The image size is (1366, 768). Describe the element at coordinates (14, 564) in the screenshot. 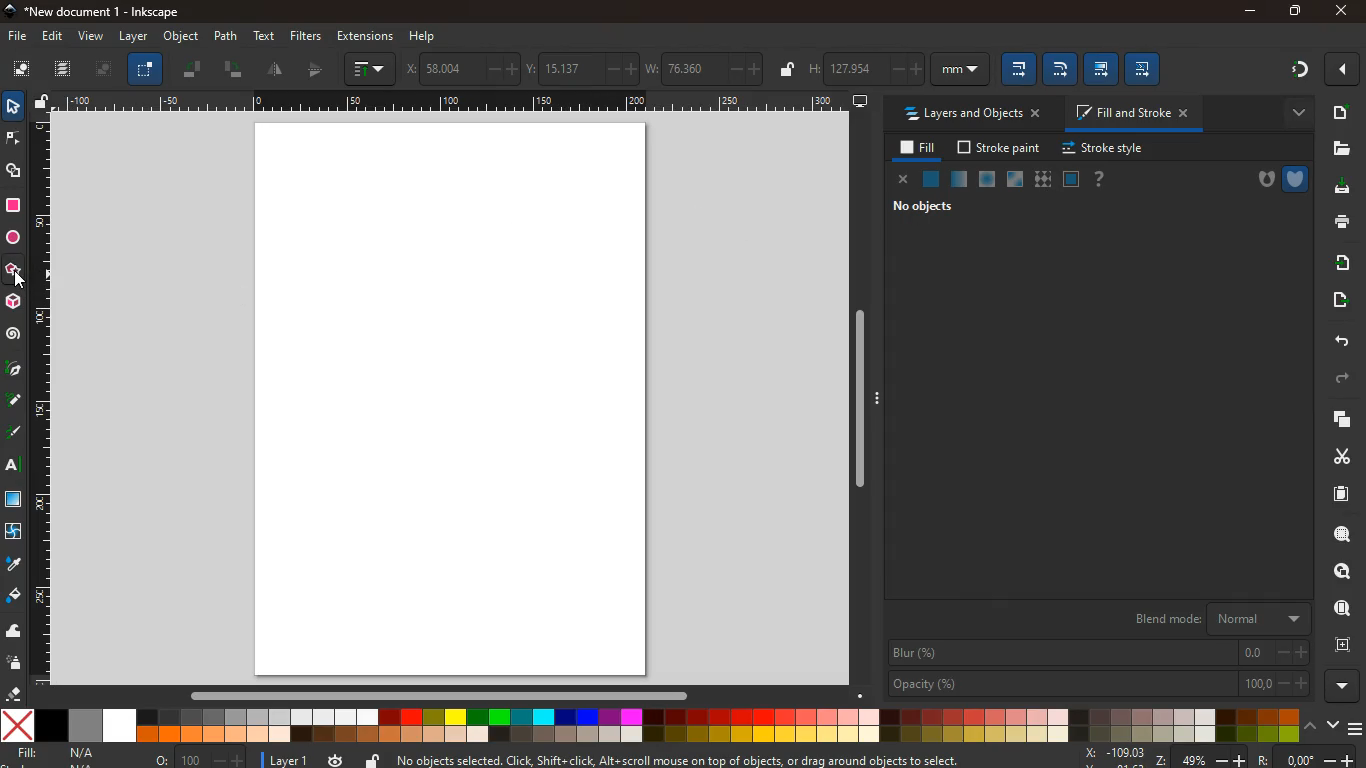

I see `drop` at that location.